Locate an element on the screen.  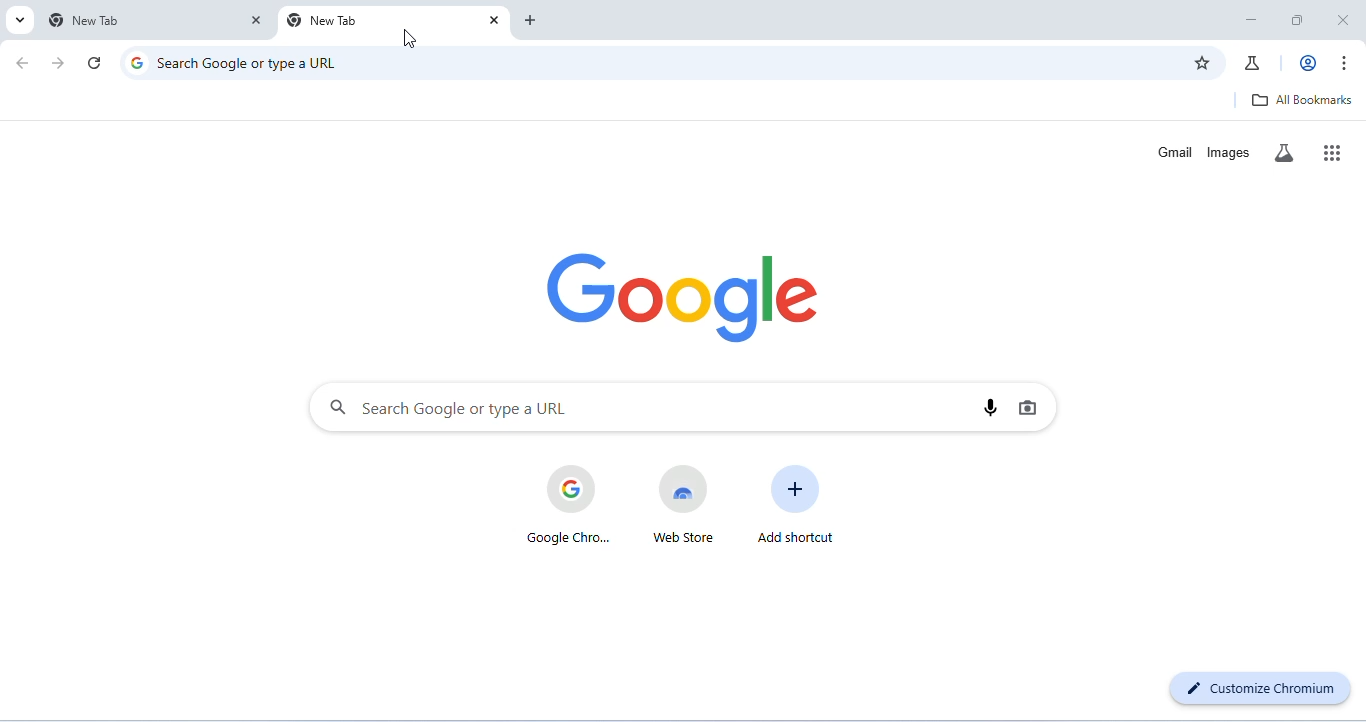
close is located at coordinates (1342, 19).